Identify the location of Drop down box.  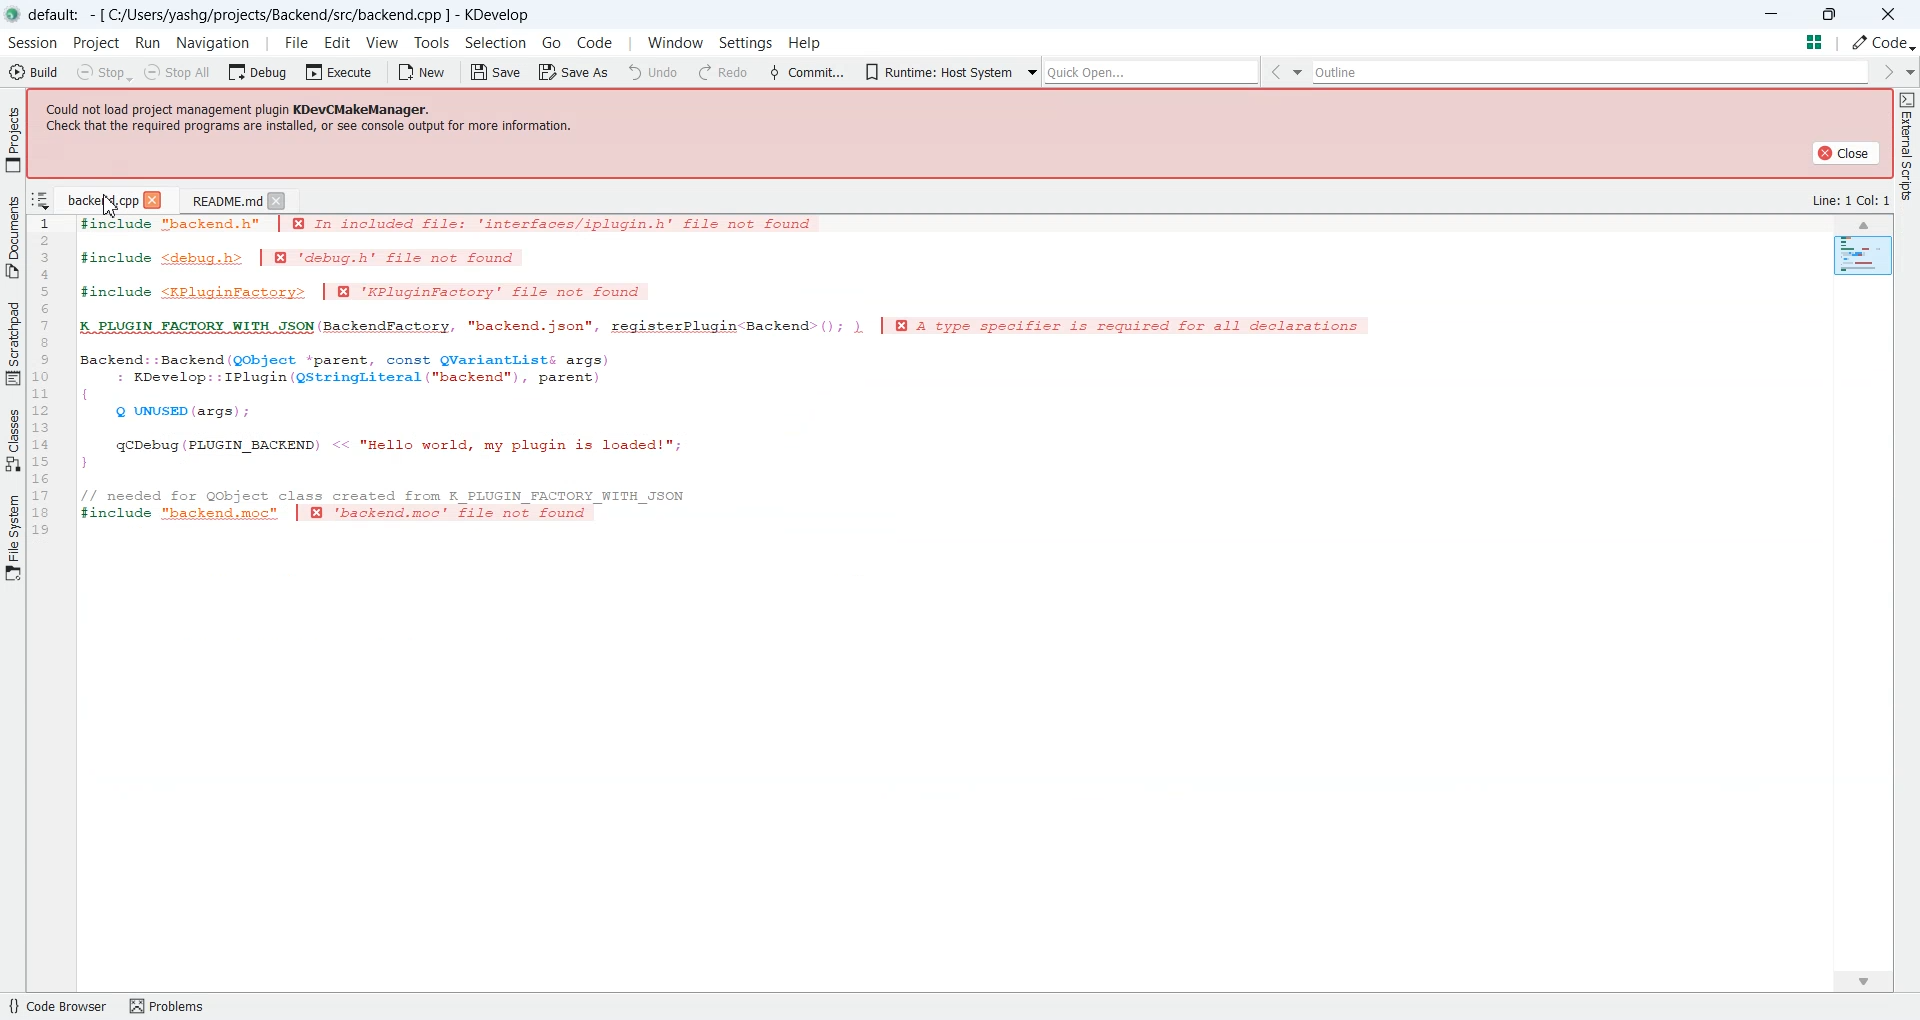
(1659, 71).